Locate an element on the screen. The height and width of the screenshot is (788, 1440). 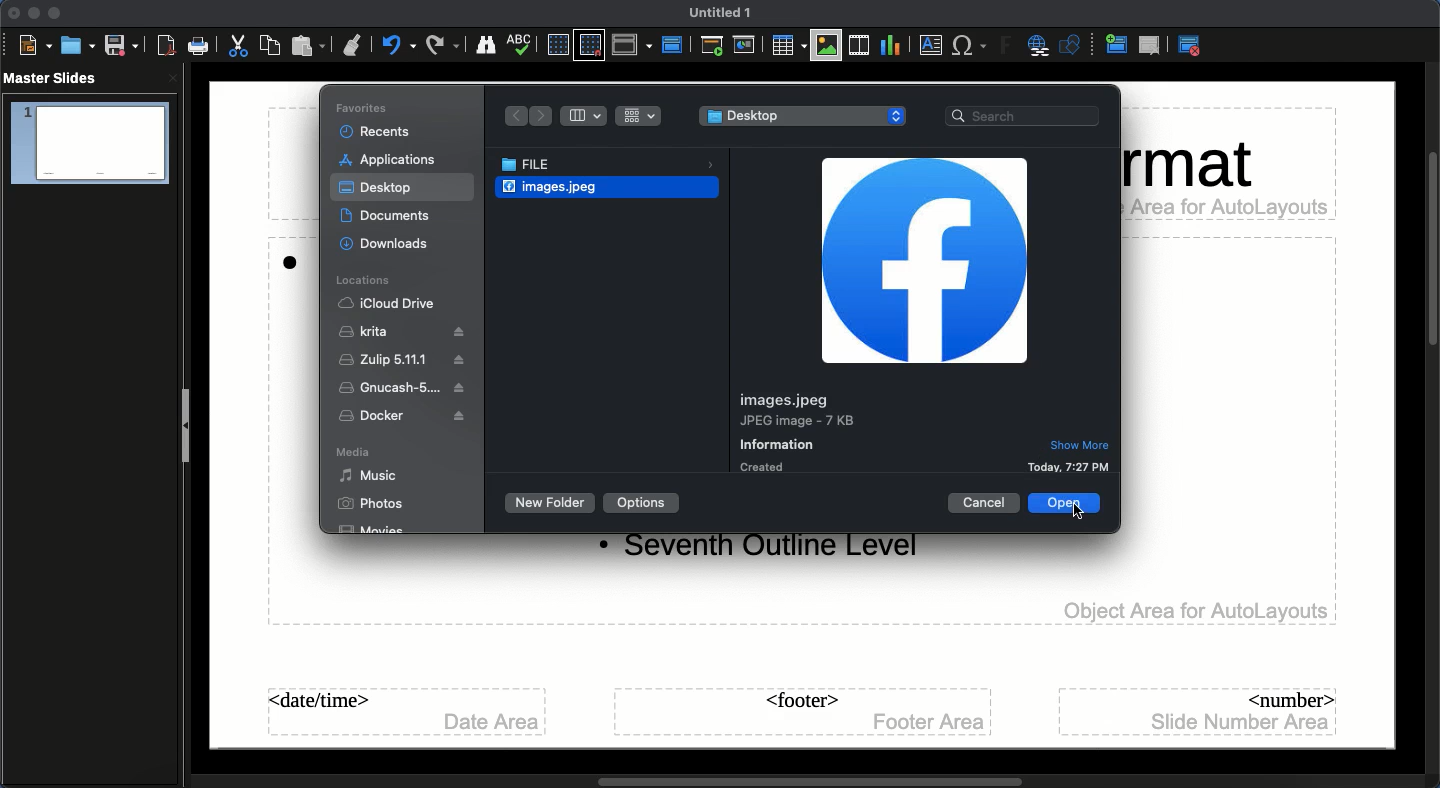
Images is located at coordinates (825, 49).